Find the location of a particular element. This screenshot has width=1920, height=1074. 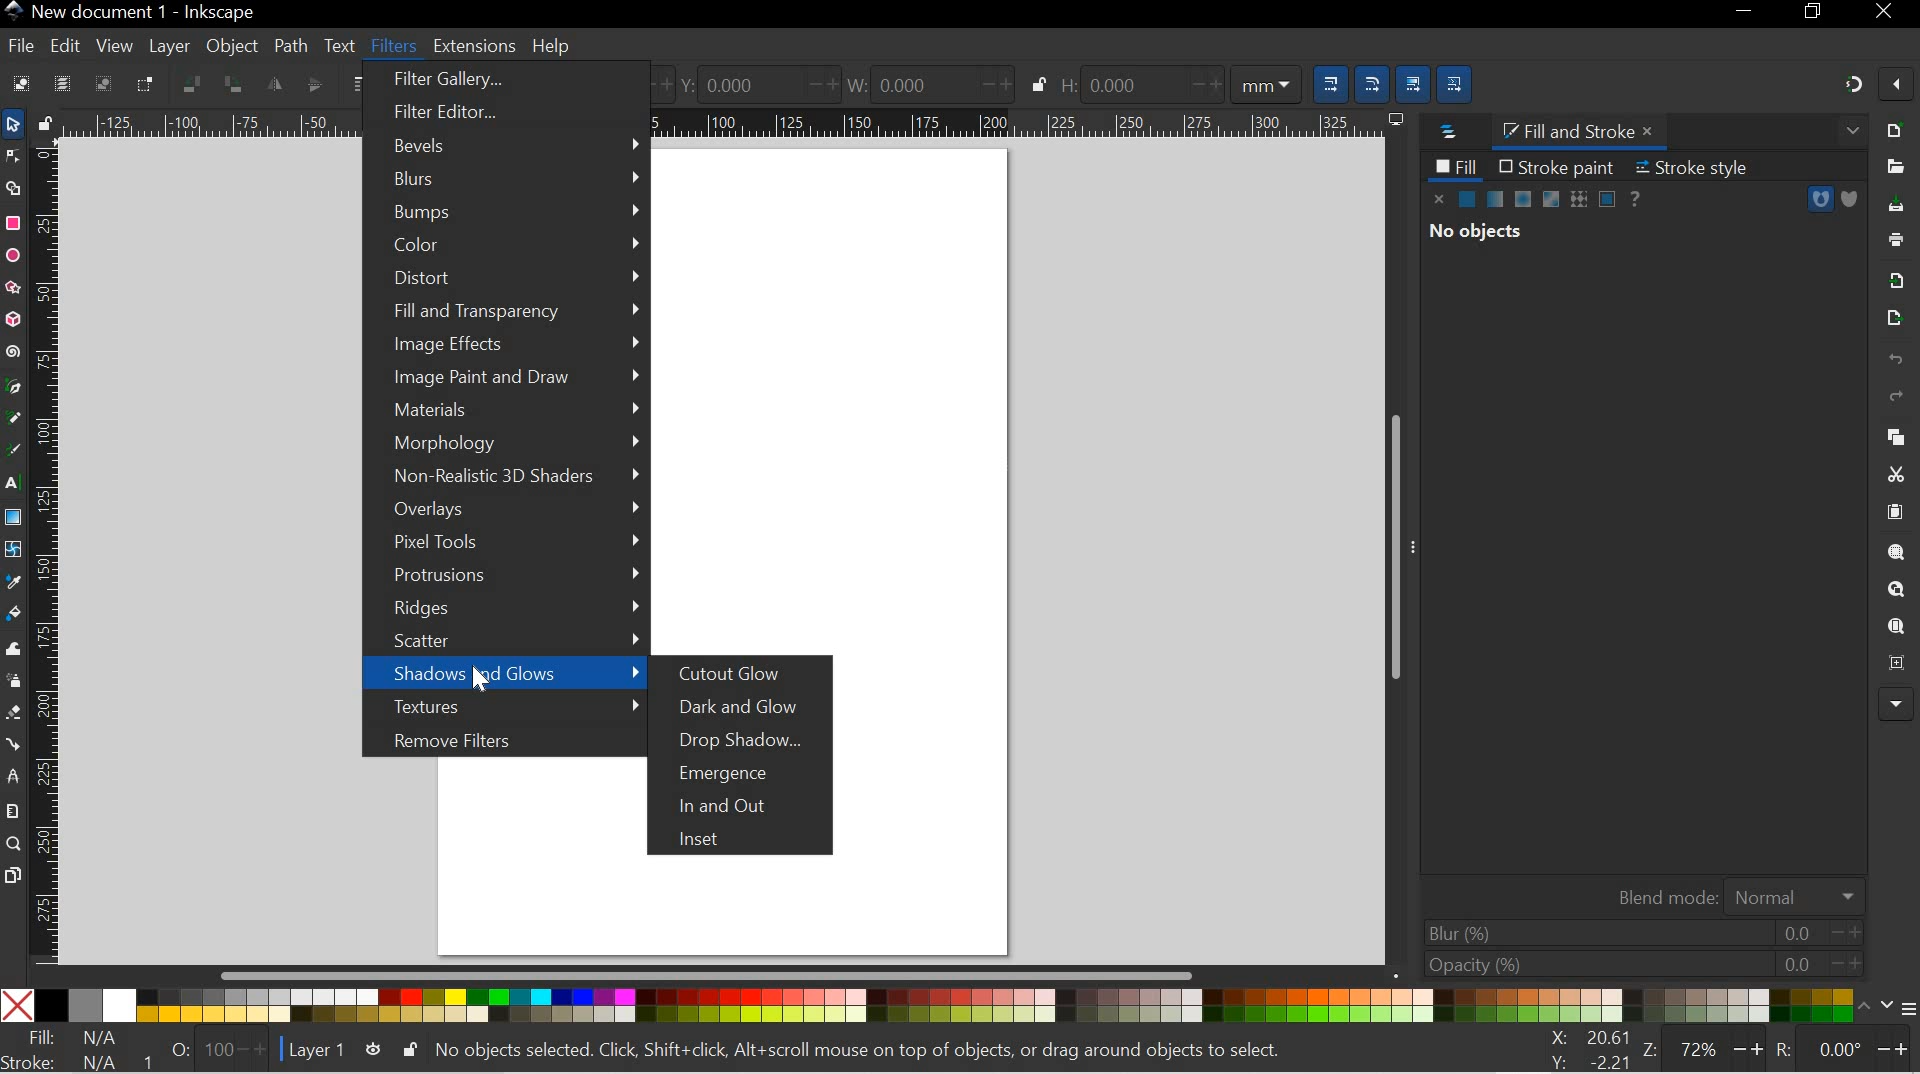

SELECT ALL IN ALL LAYERS is located at coordinates (62, 83).